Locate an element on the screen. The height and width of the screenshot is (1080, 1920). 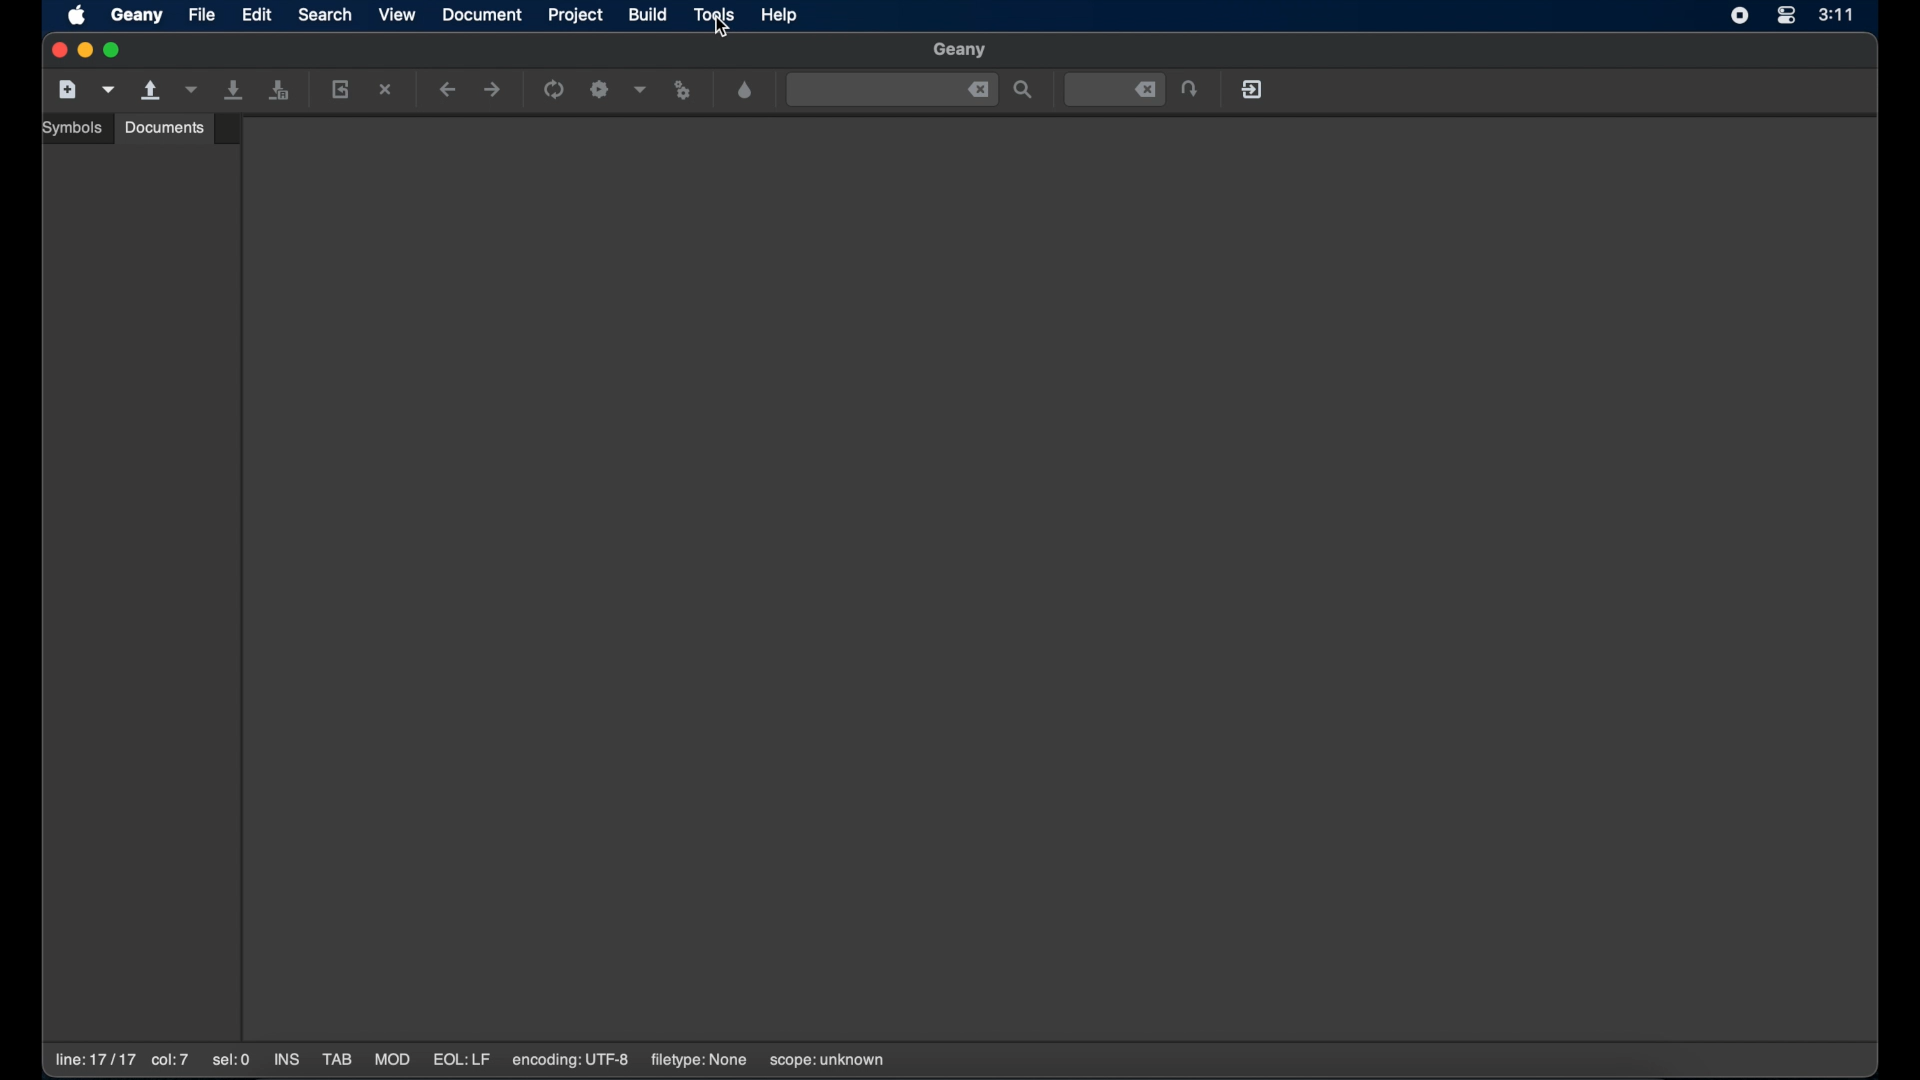
minimize is located at coordinates (86, 51).